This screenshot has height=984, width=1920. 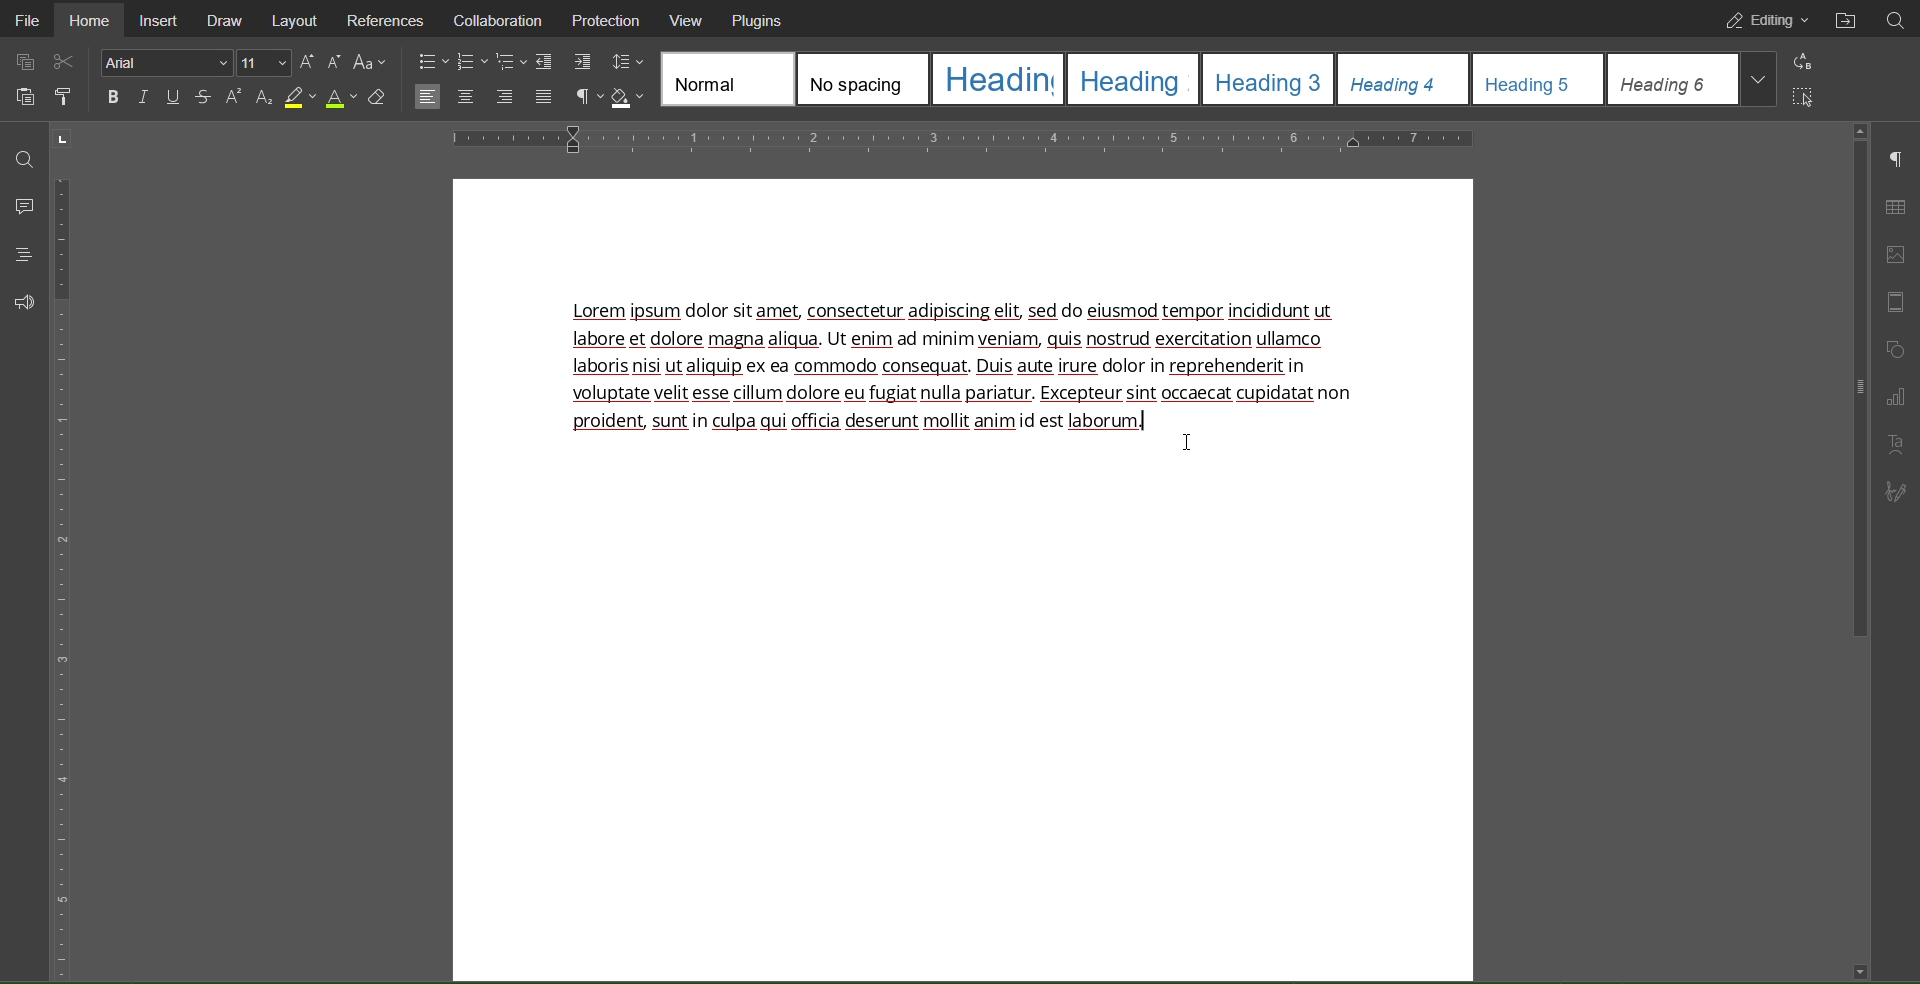 What do you see at coordinates (1897, 349) in the screenshot?
I see `Shape Settings` at bounding box center [1897, 349].